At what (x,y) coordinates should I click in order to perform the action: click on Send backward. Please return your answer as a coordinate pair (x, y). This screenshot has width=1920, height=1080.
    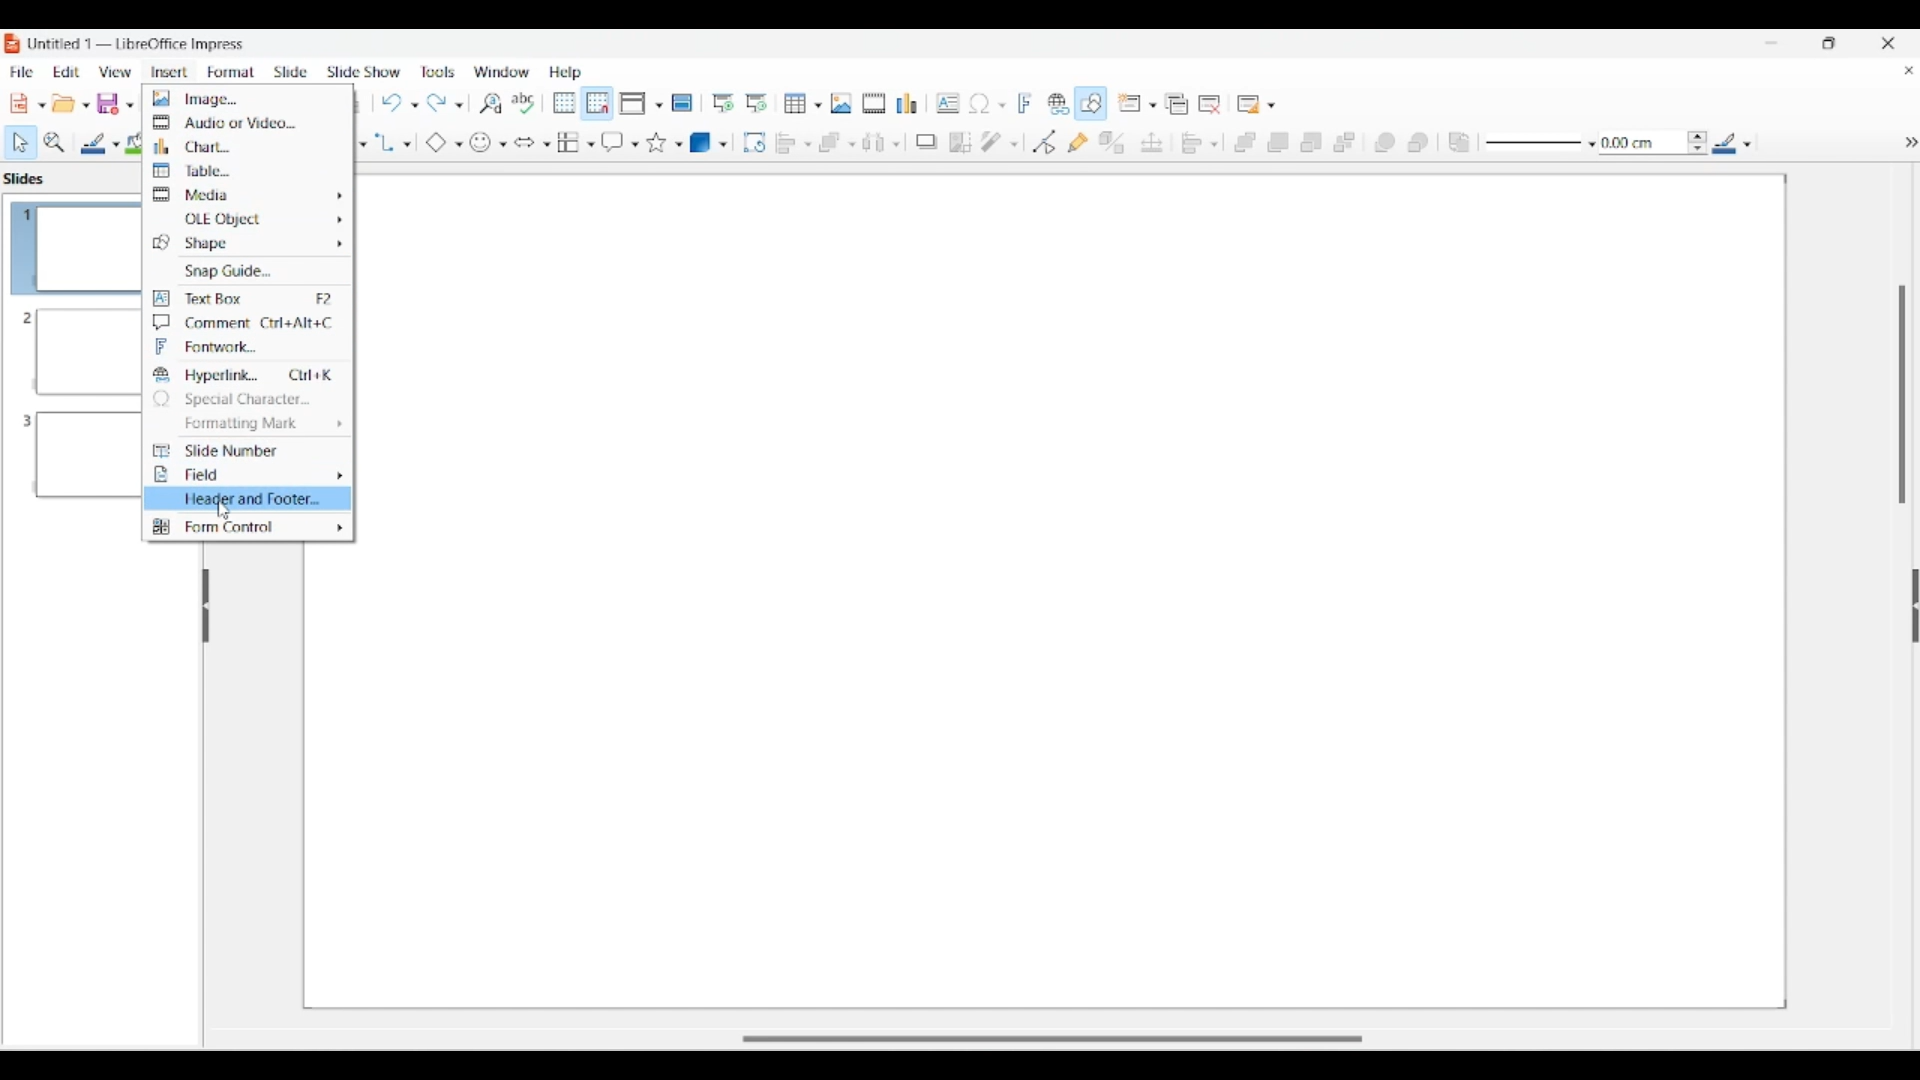
    Looking at the image, I should click on (1312, 142).